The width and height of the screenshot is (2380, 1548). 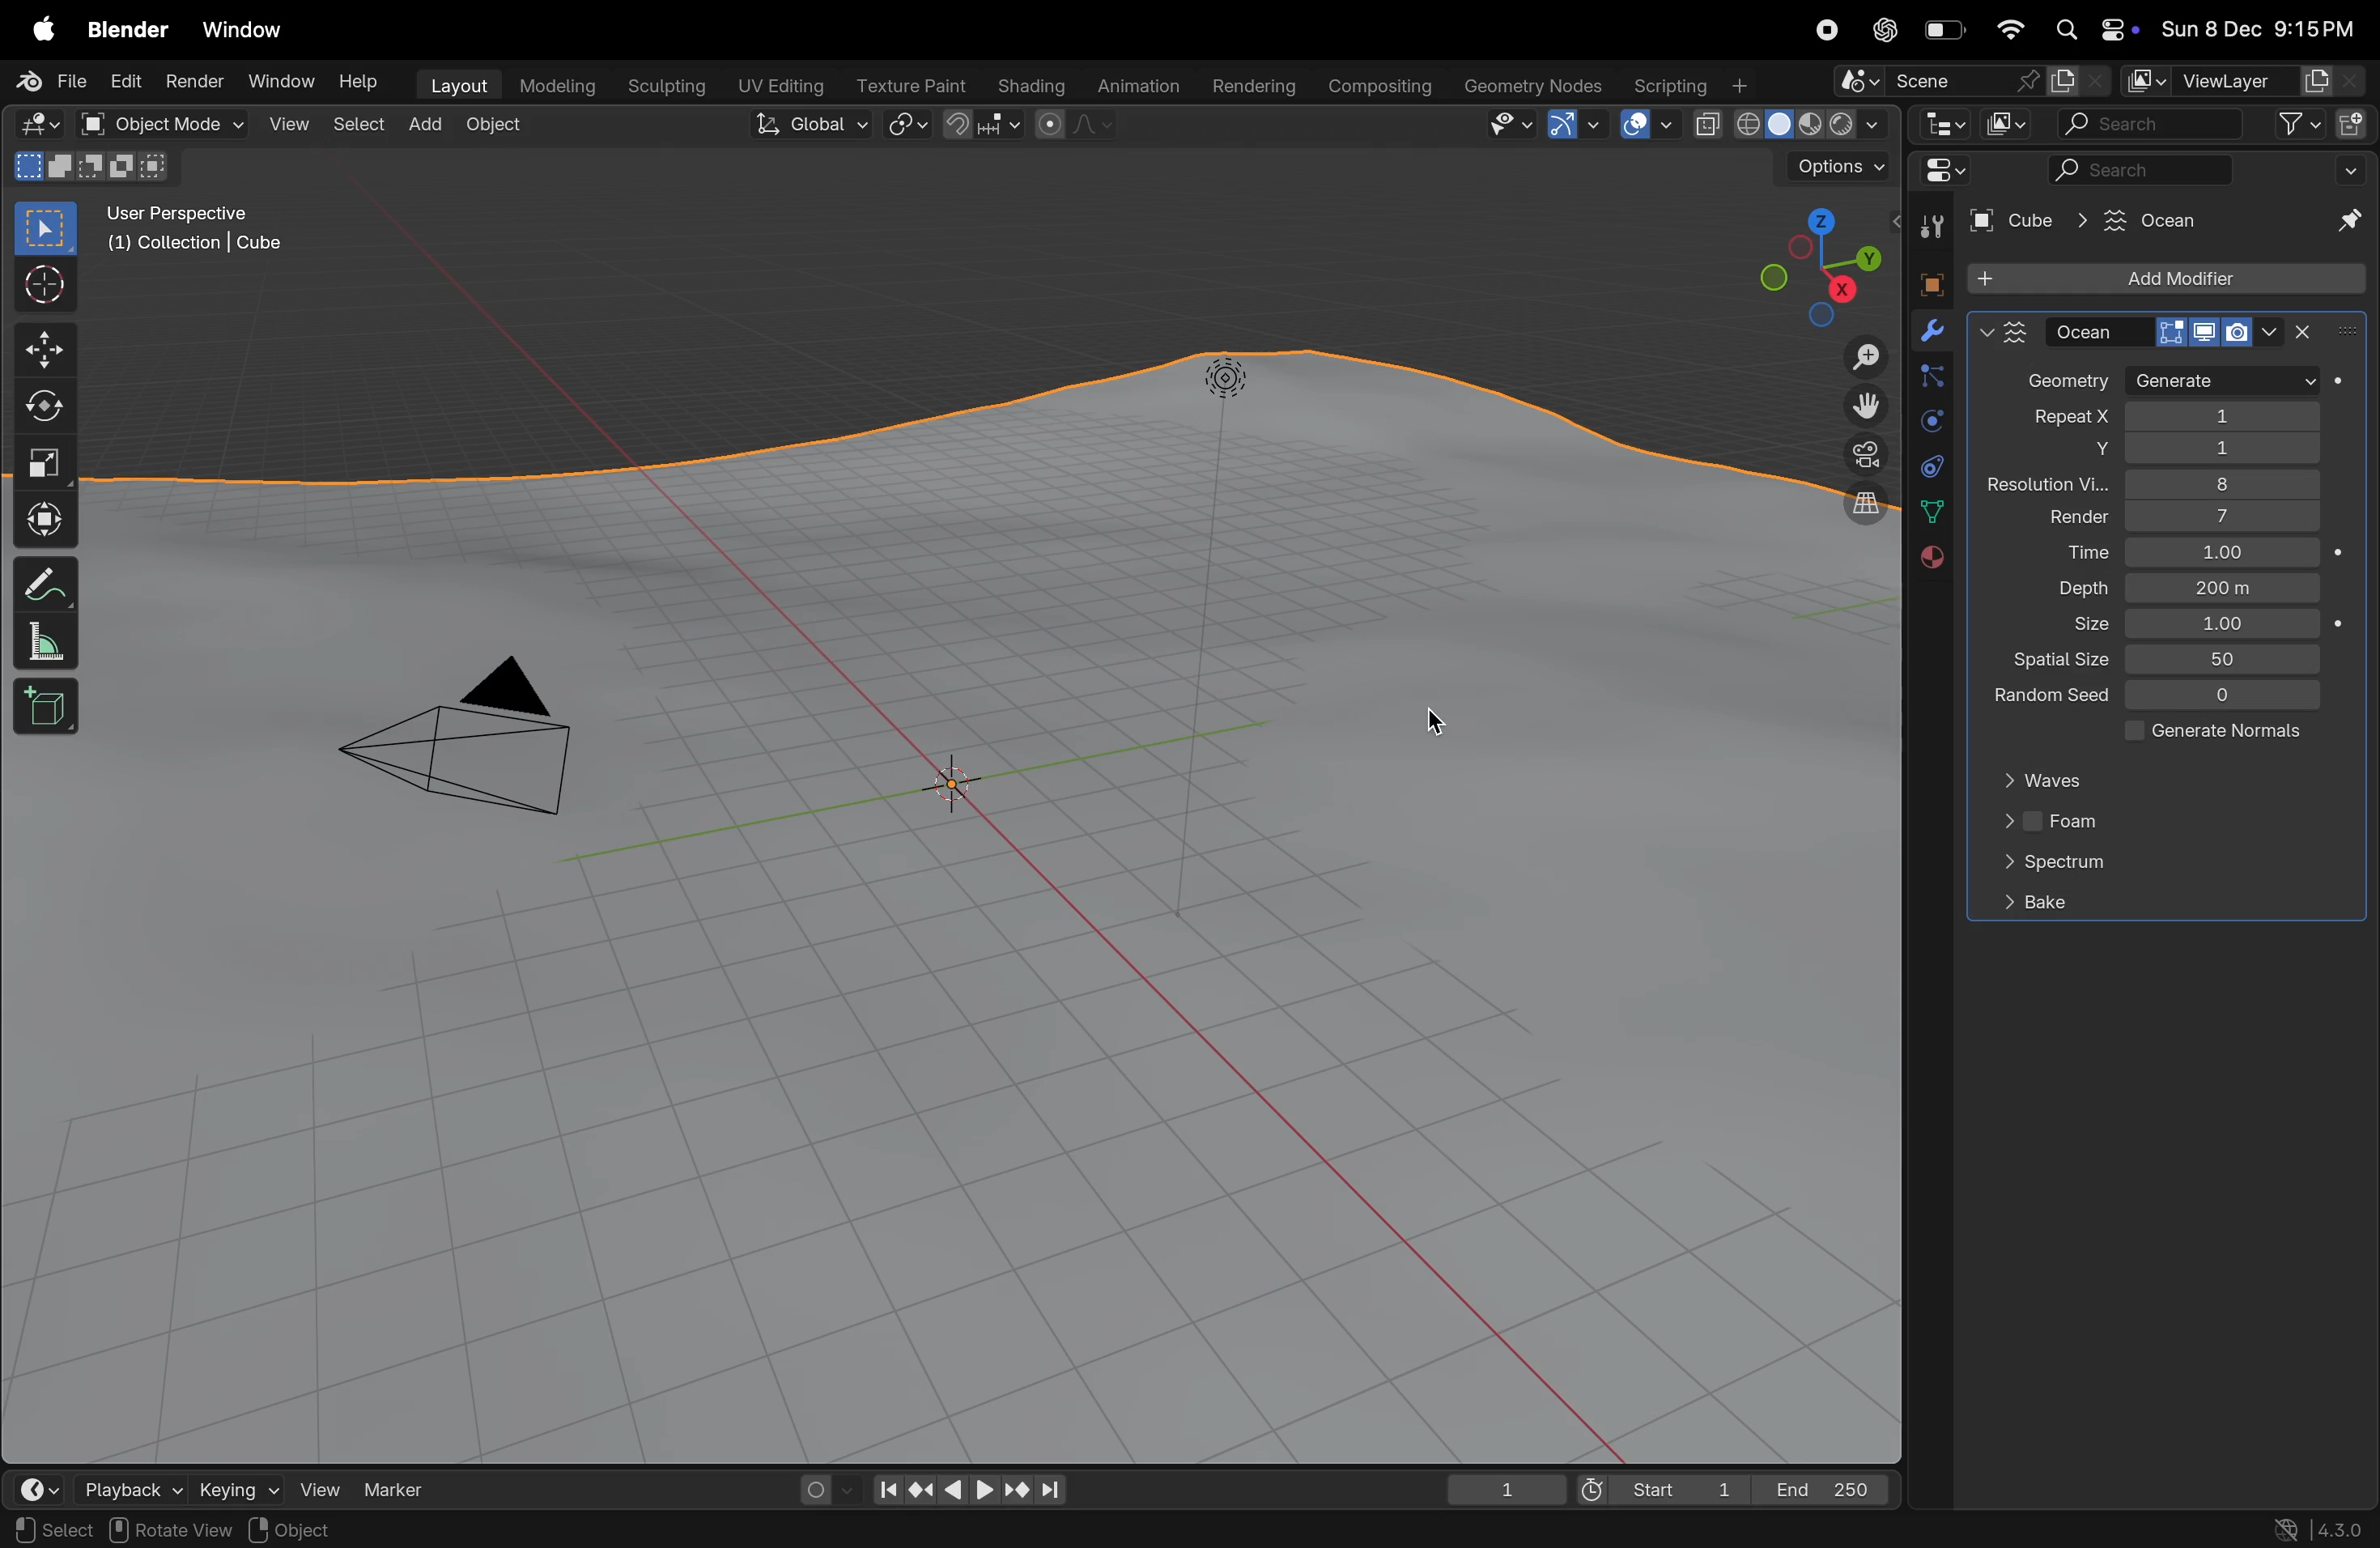 I want to click on 1, so click(x=2221, y=553).